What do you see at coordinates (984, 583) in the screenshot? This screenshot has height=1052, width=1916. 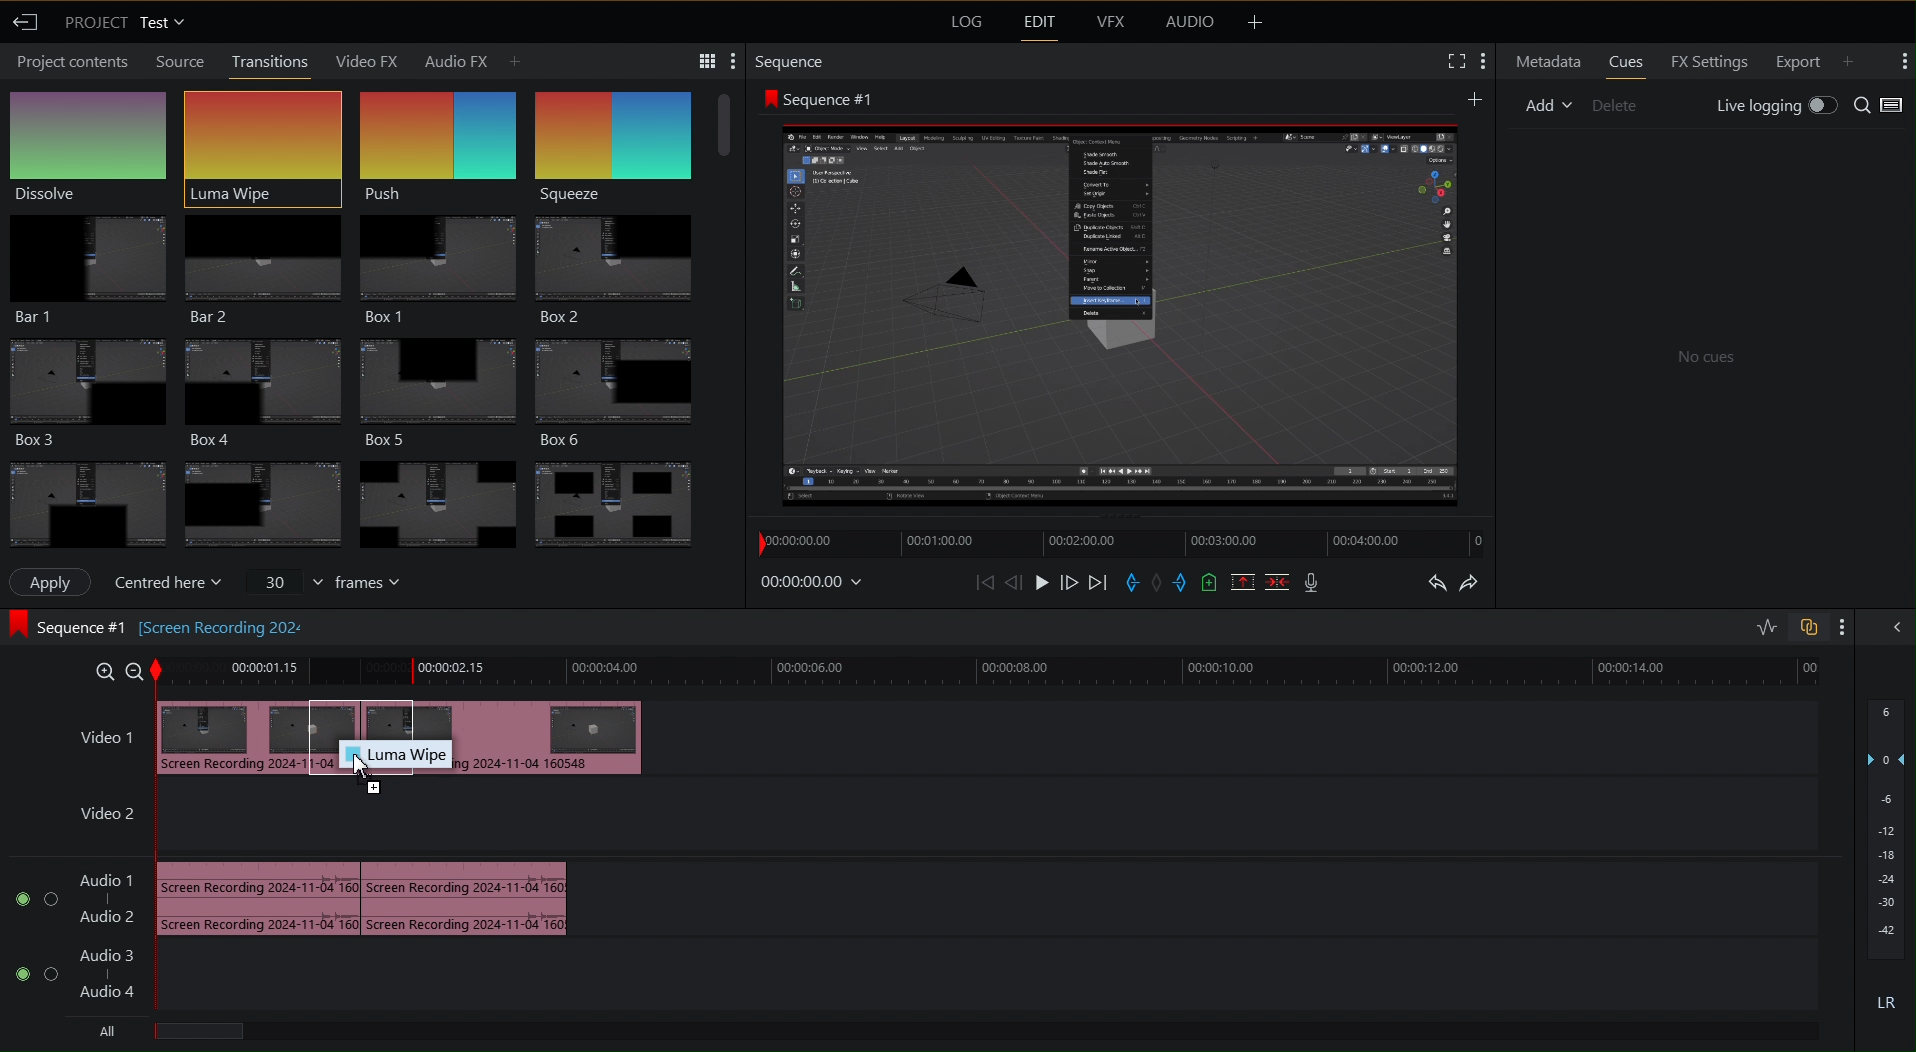 I see `Skip Back` at bounding box center [984, 583].